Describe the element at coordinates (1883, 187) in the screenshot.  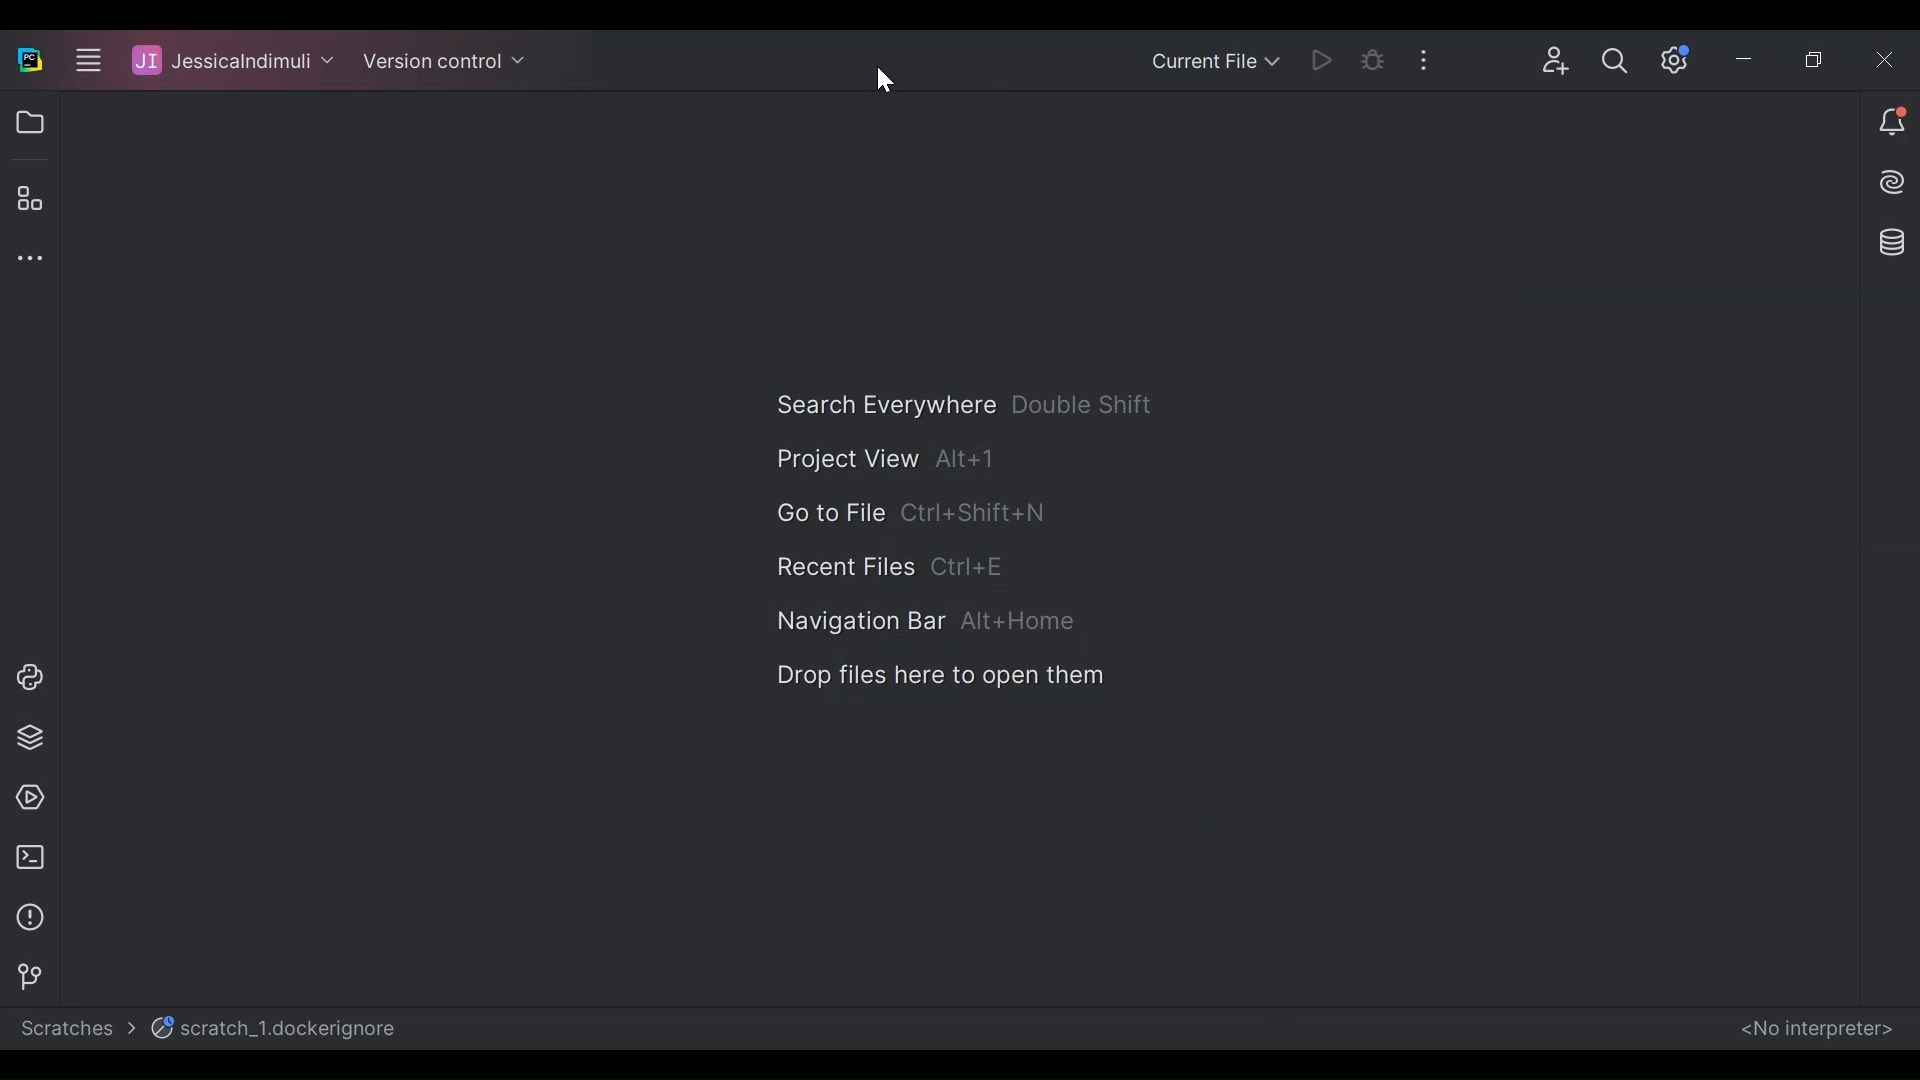
I see `AI Assistant` at that location.